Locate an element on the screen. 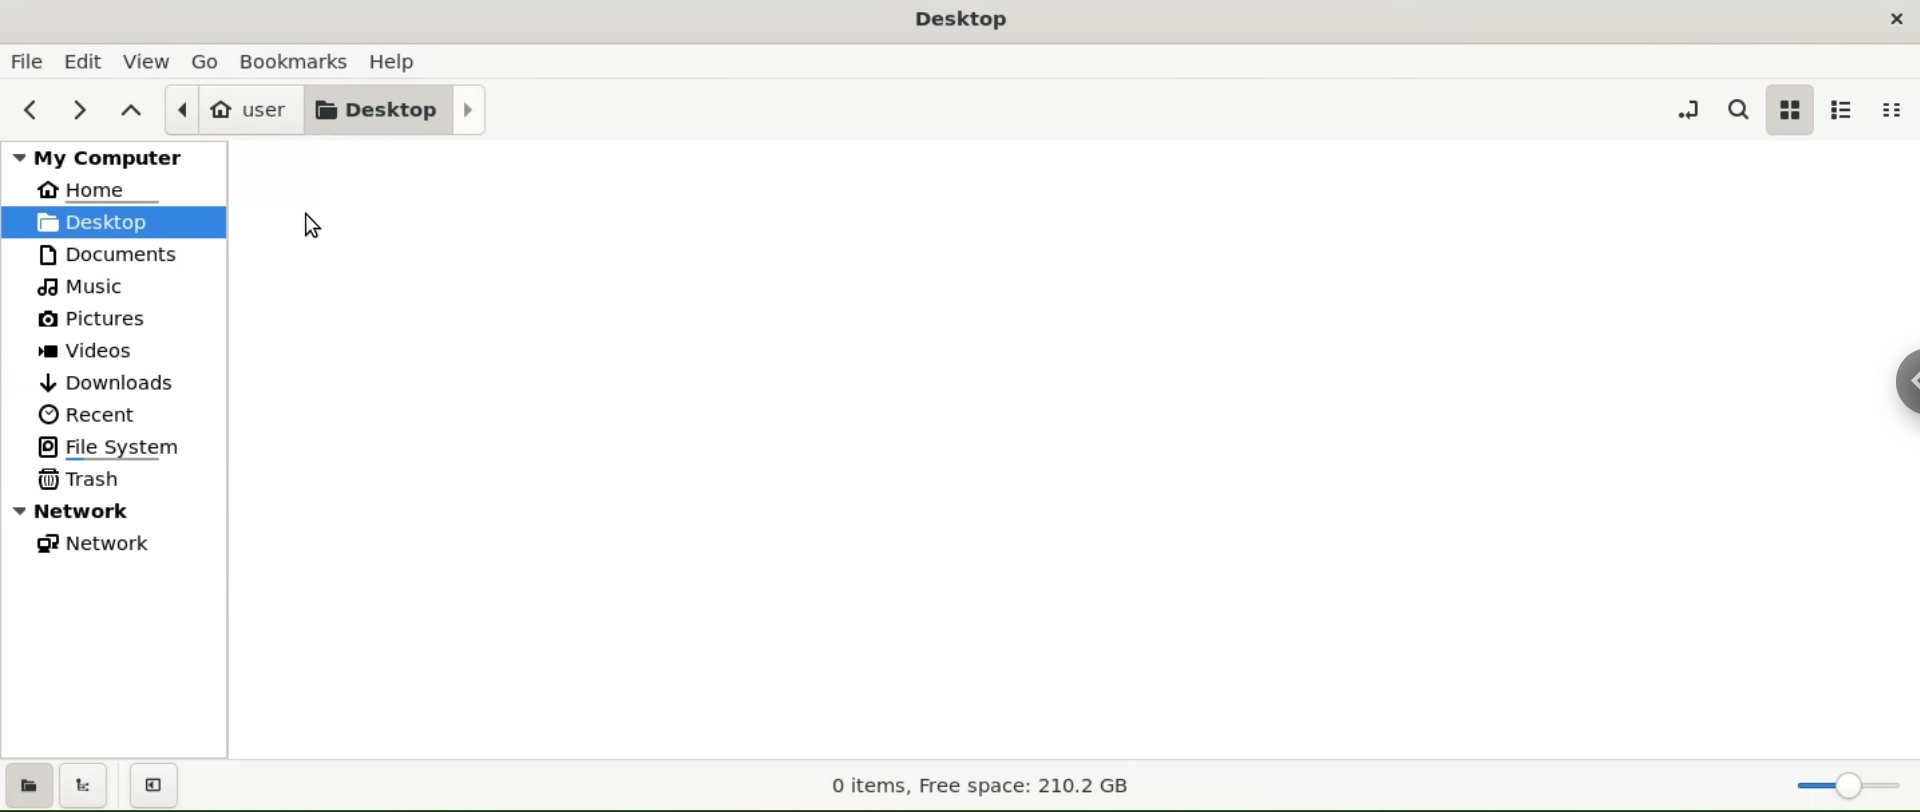  show treeview is located at coordinates (87, 785).